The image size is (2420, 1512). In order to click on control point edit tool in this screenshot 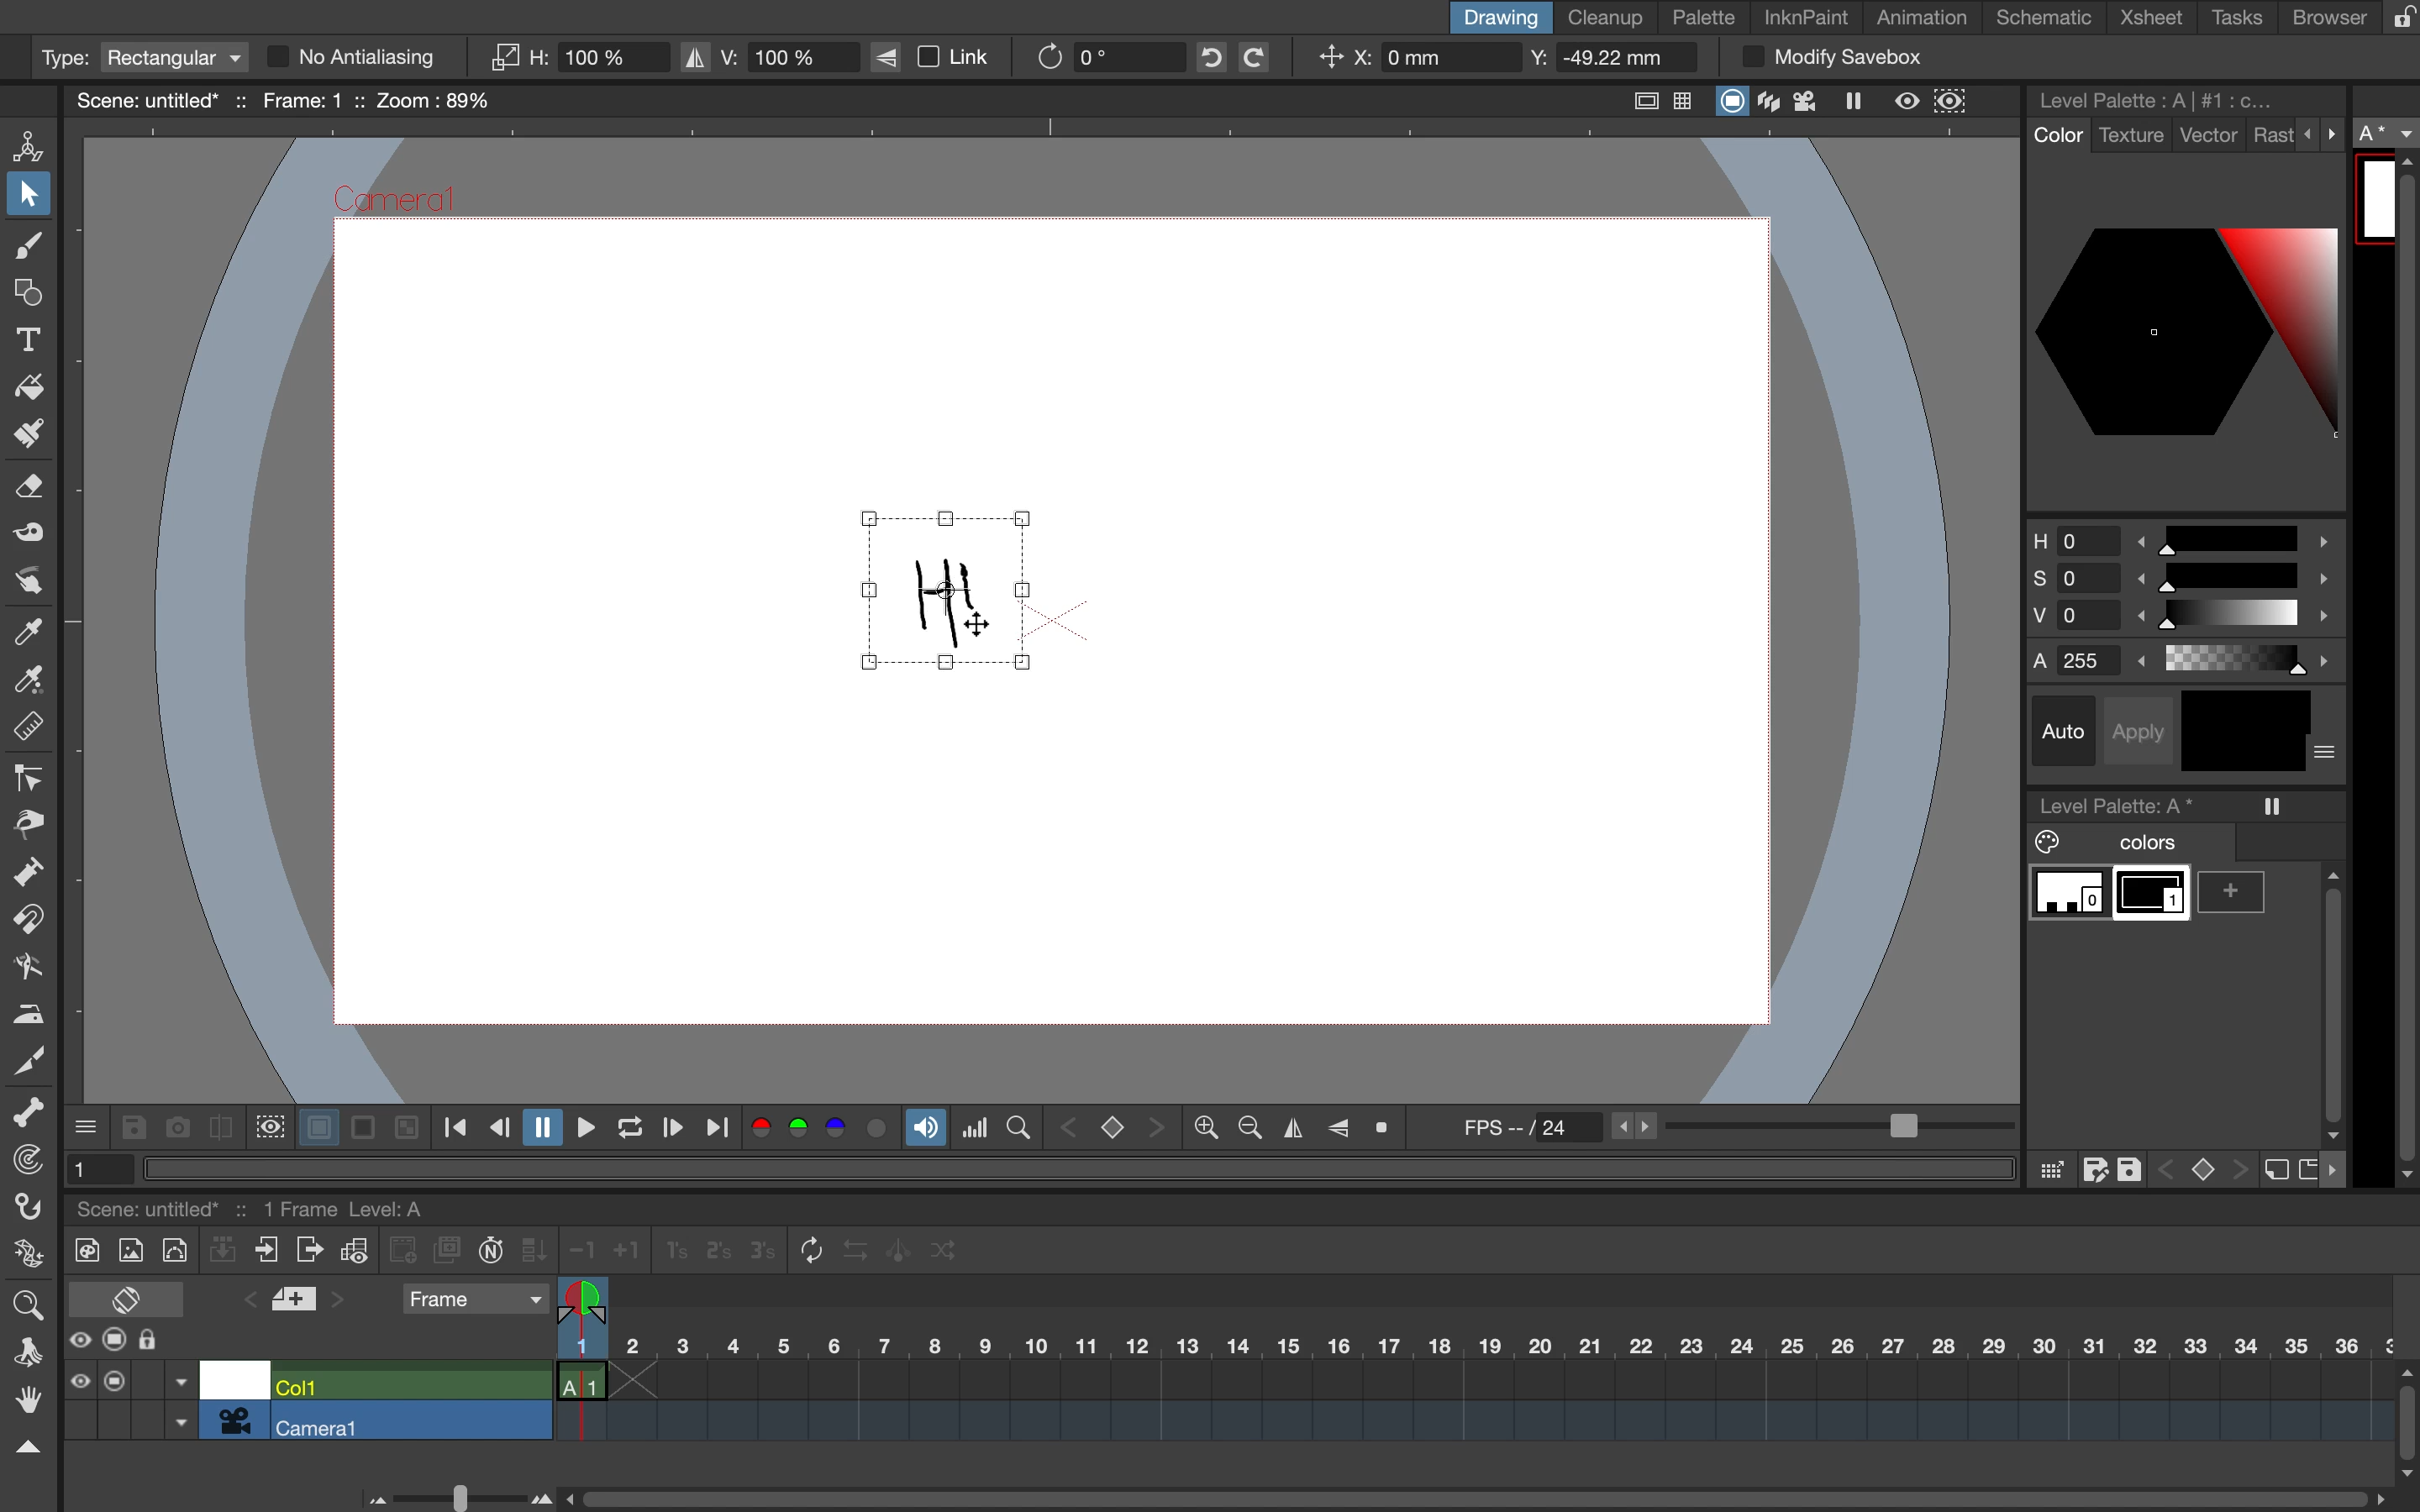, I will do `click(30, 778)`.